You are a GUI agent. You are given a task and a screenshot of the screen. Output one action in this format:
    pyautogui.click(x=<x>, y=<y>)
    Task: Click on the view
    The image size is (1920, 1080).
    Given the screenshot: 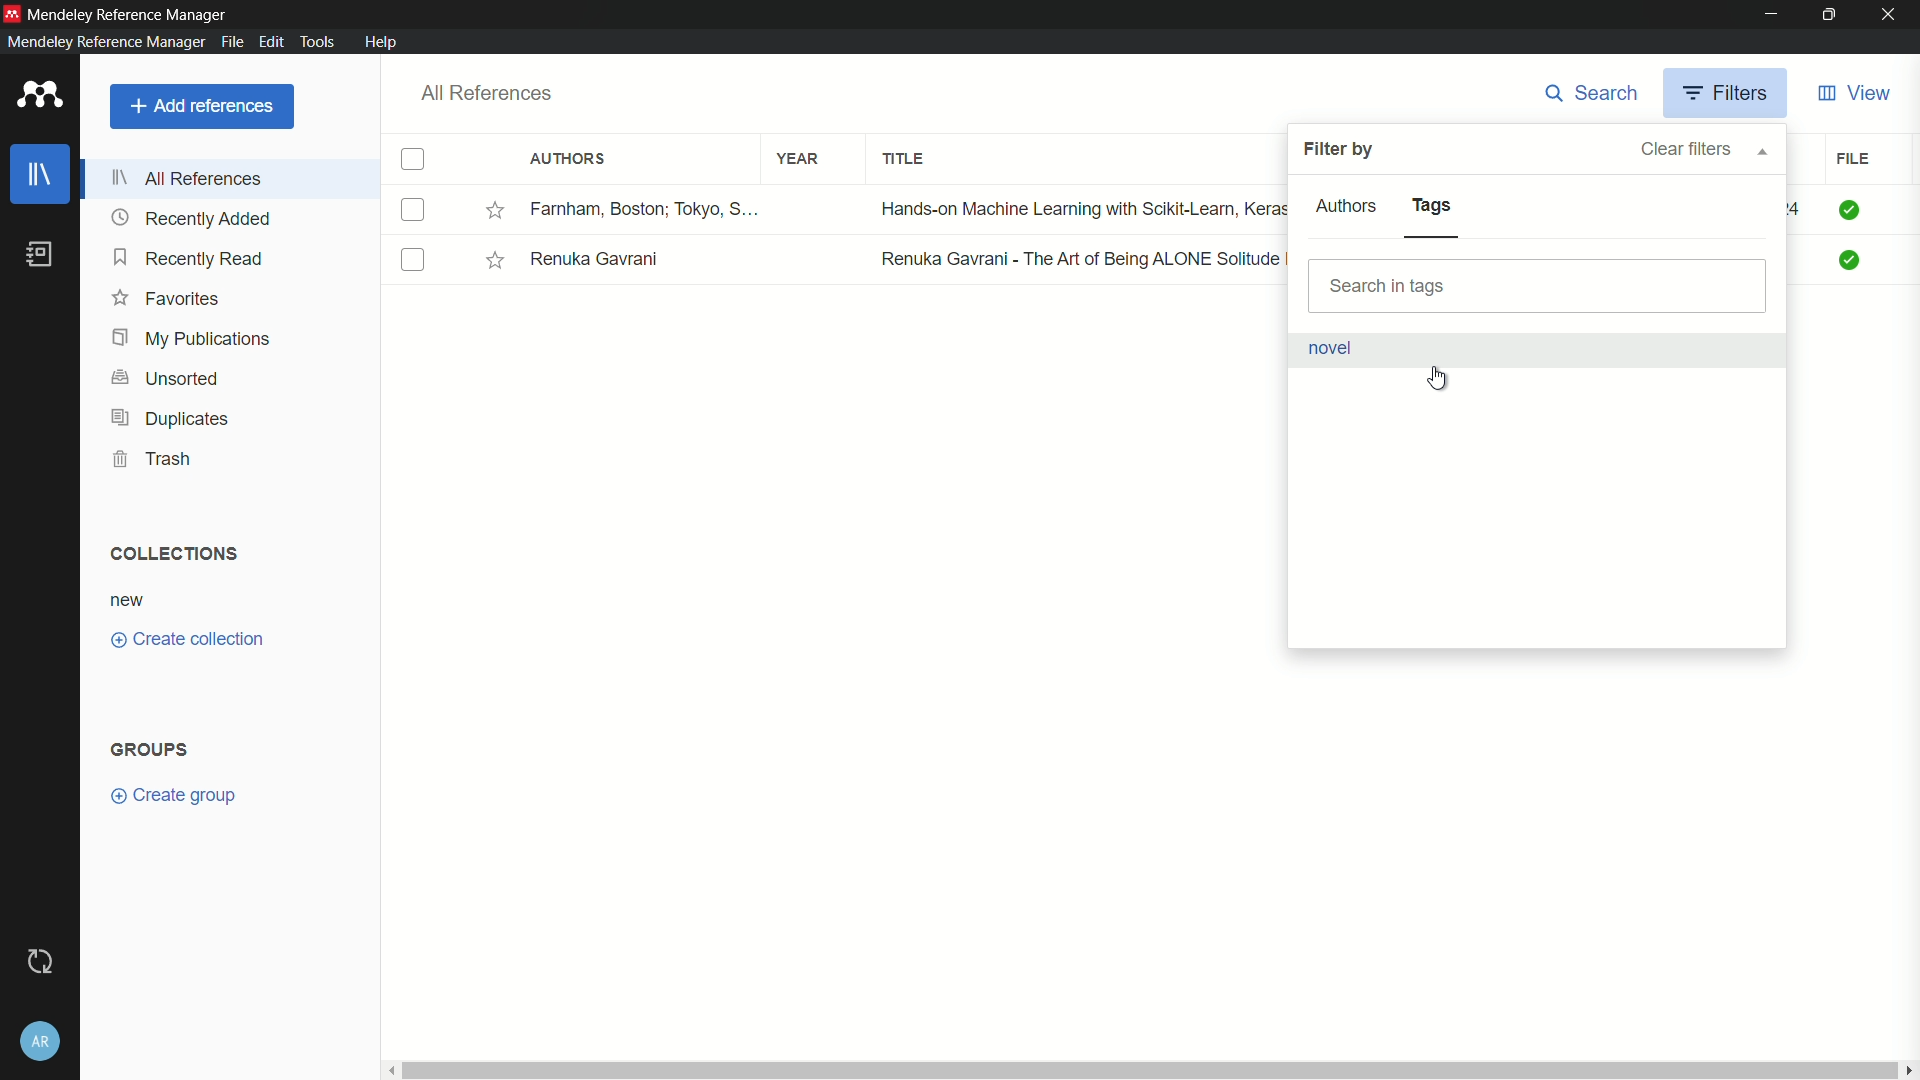 What is the action you would take?
    pyautogui.click(x=1855, y=95)
    